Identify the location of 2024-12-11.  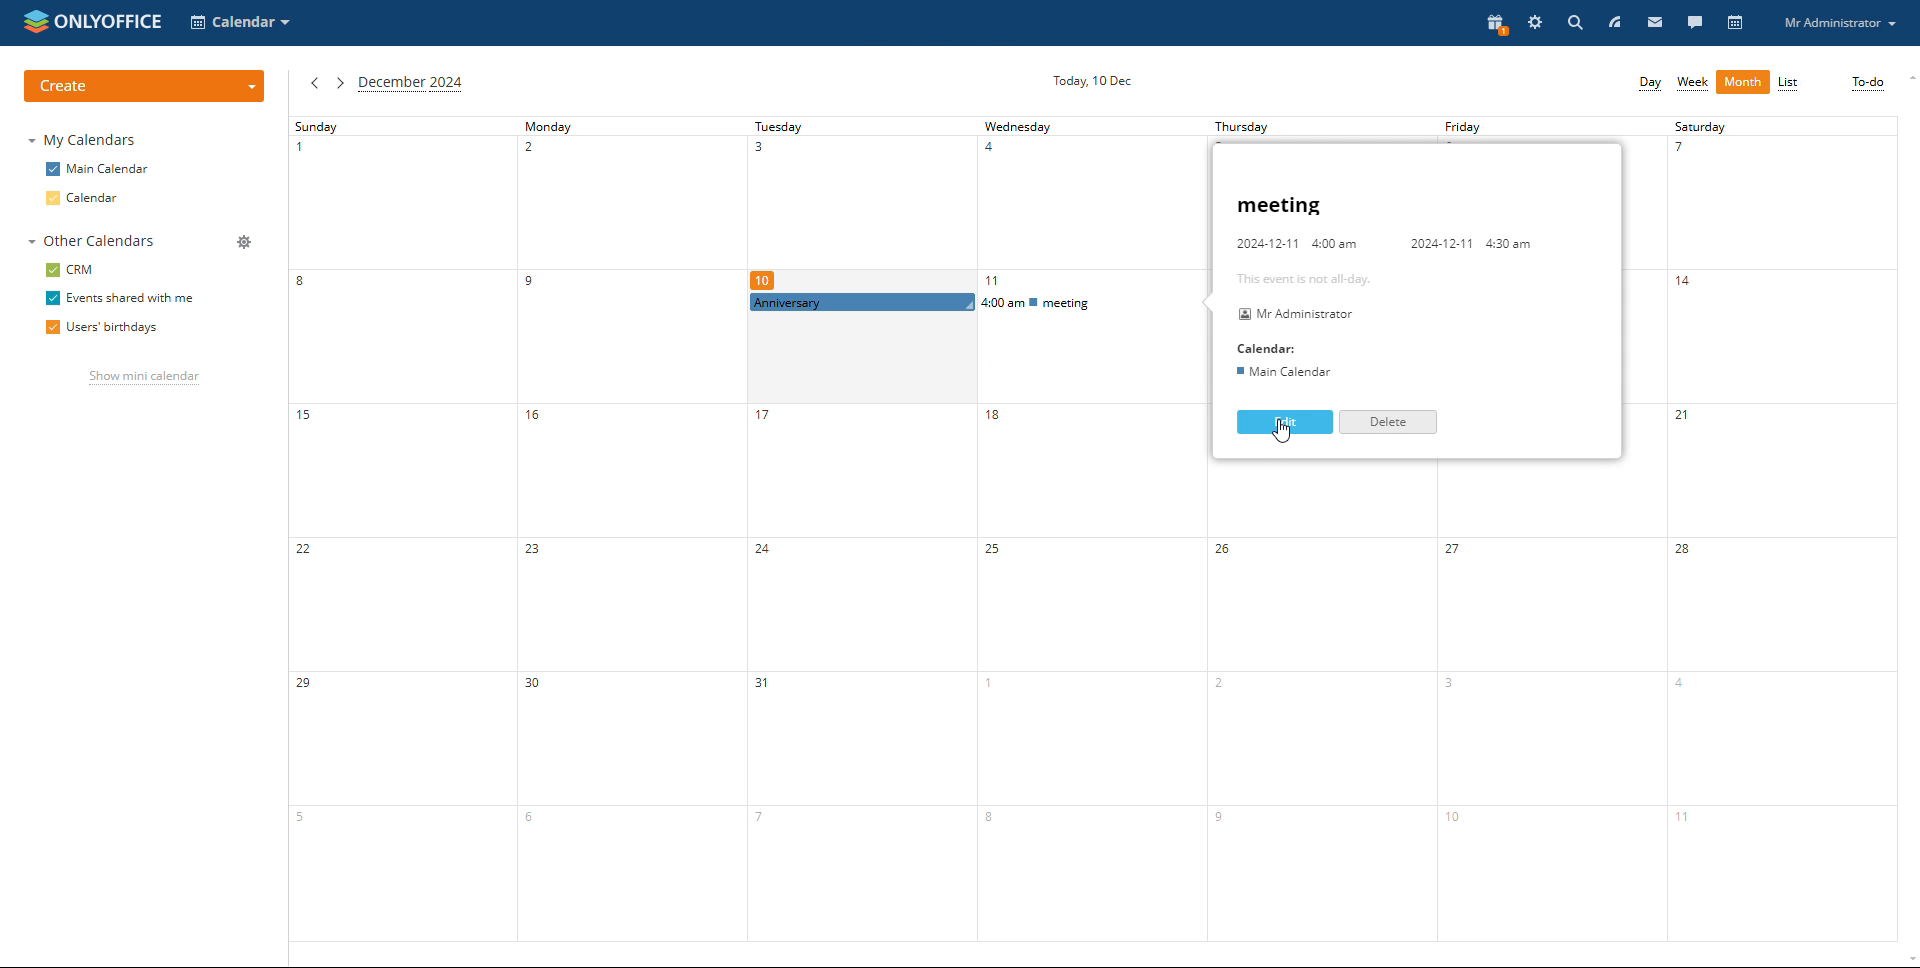
(1263, 245).